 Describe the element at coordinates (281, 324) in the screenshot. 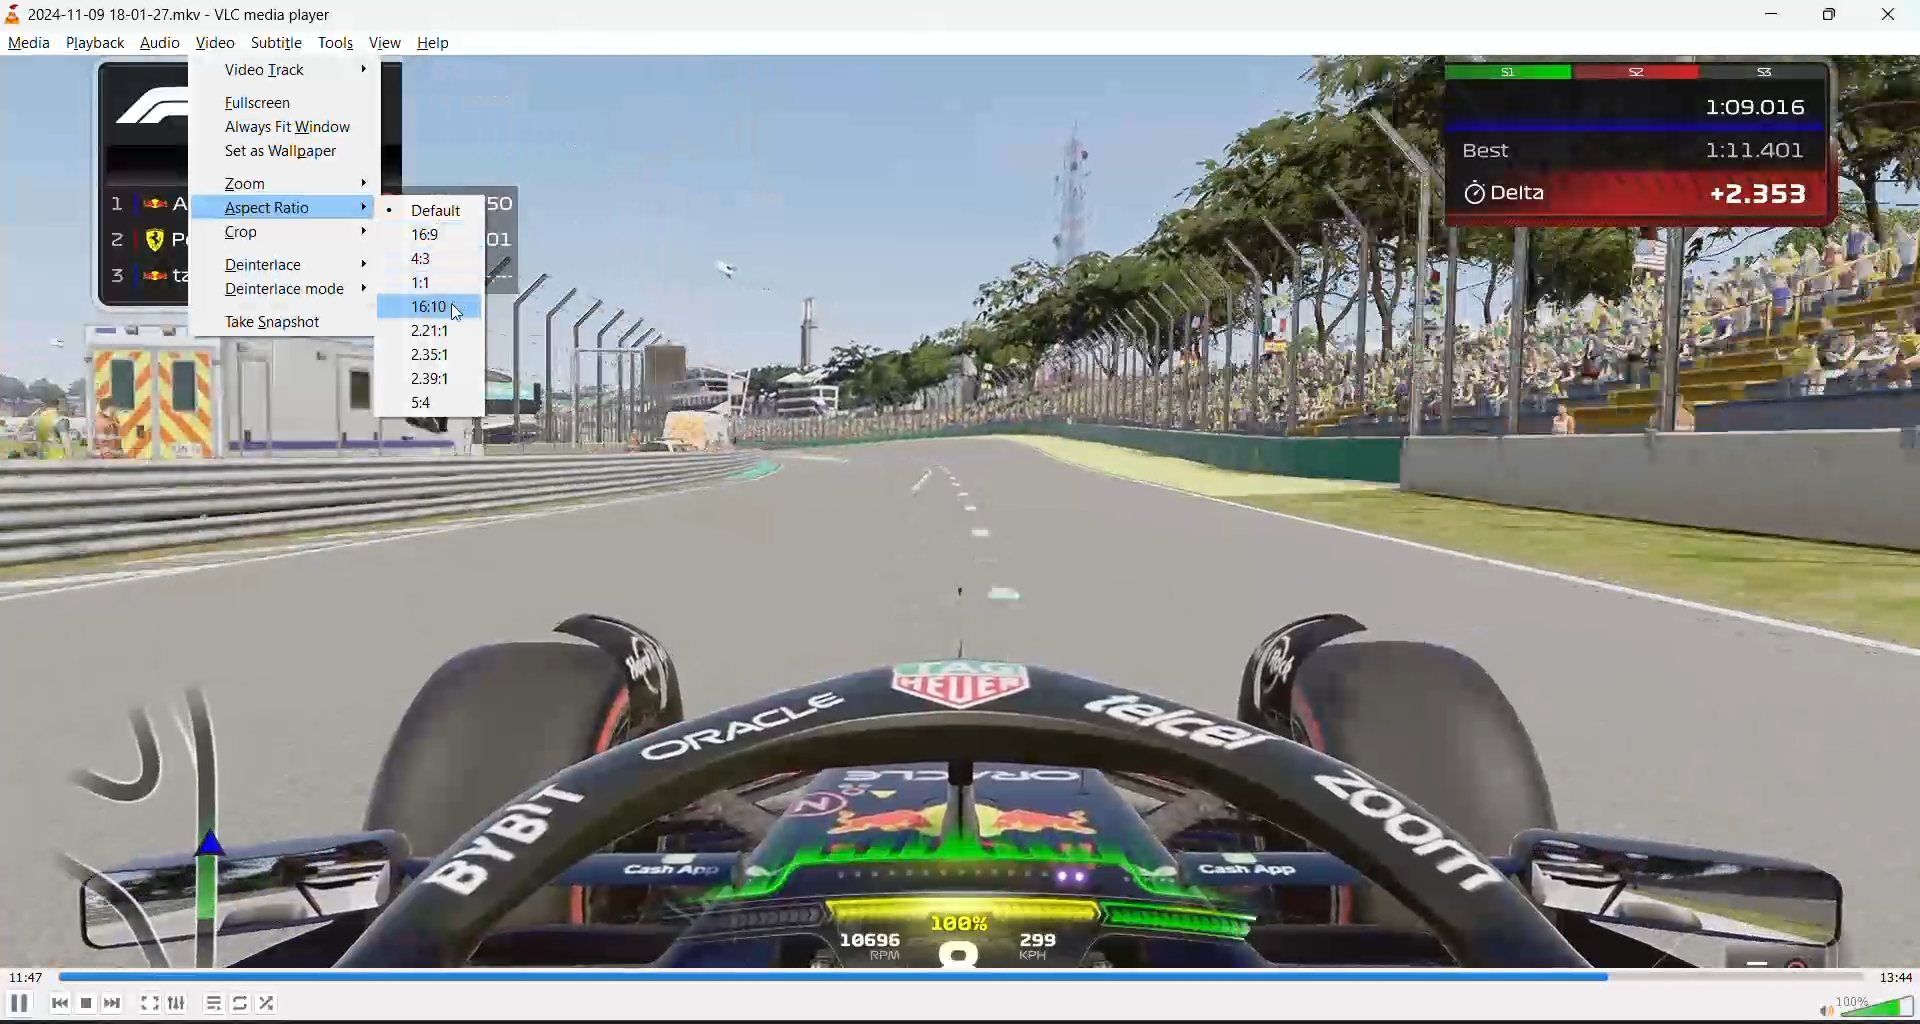

I see `take snapshot` at that location.